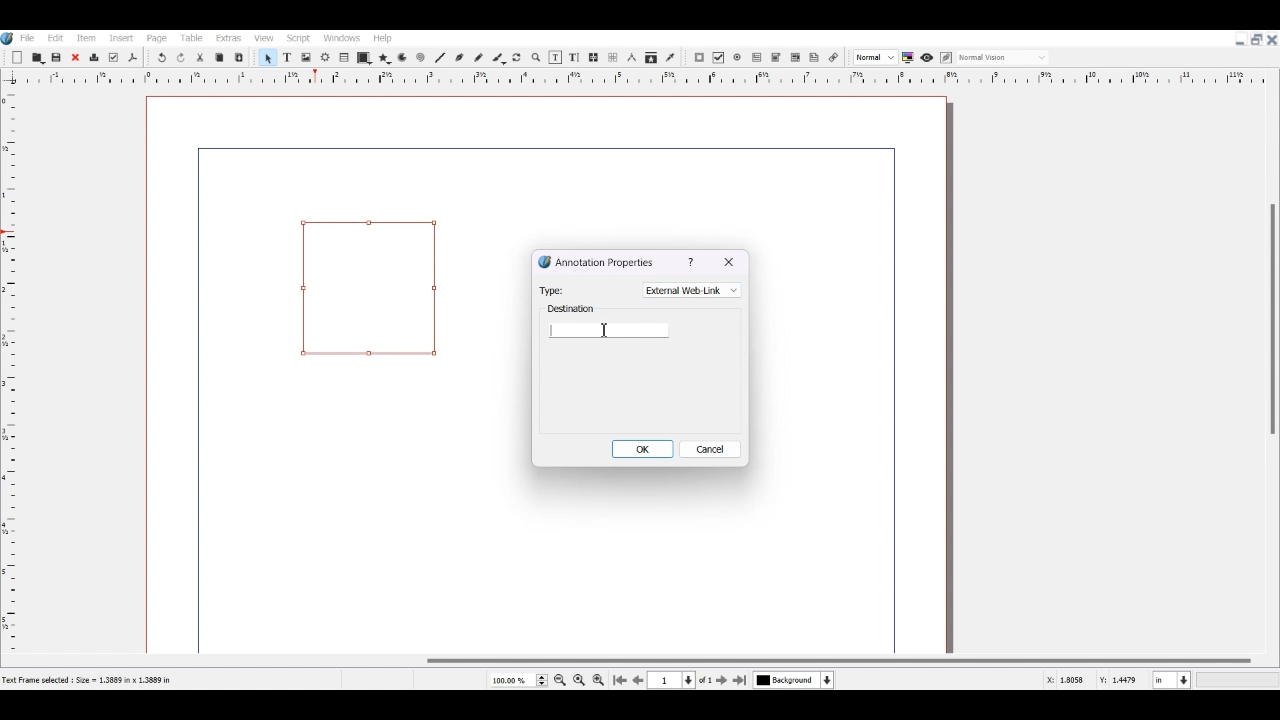 This screenshot has height=720, width=1280. Describe the element at coordinates (757, 58) in the screenshot. I see `PDF Text Field` at that location.